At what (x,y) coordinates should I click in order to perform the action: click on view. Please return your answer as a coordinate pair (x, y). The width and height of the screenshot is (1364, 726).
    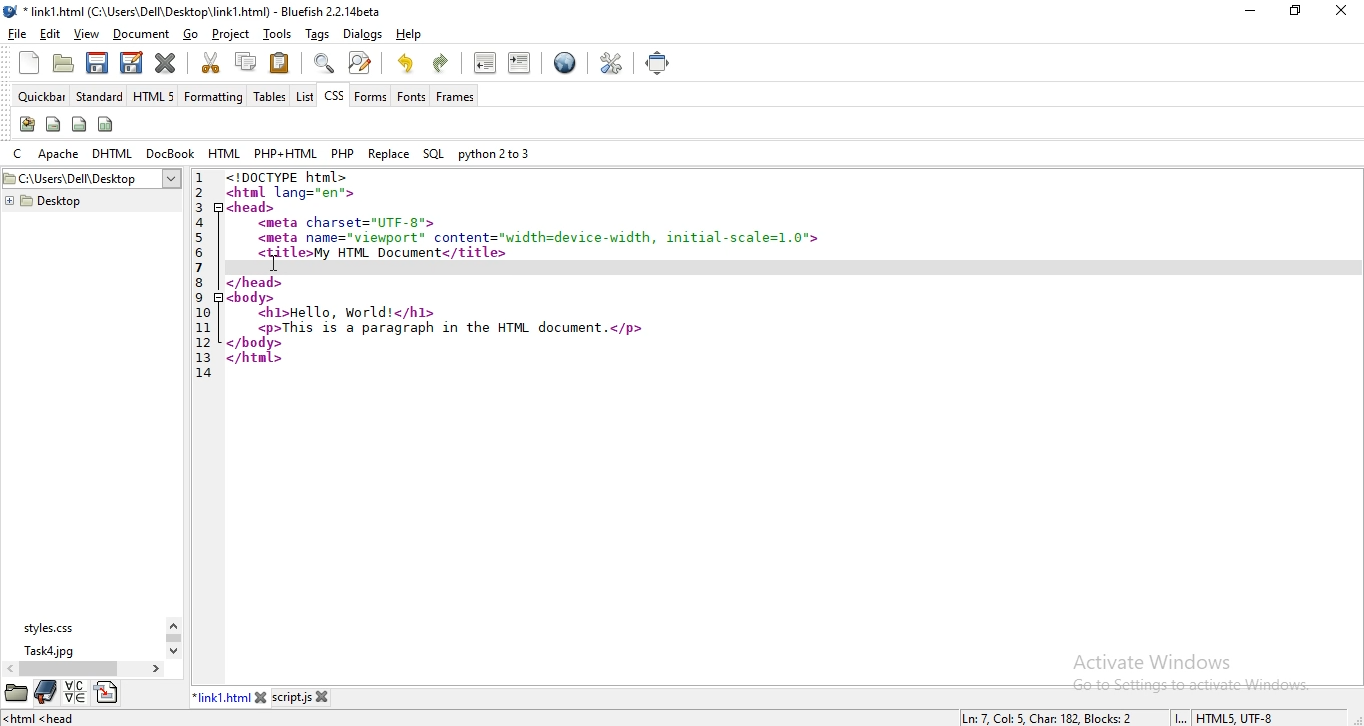
    Looking at the image, I should click on (85, 34).